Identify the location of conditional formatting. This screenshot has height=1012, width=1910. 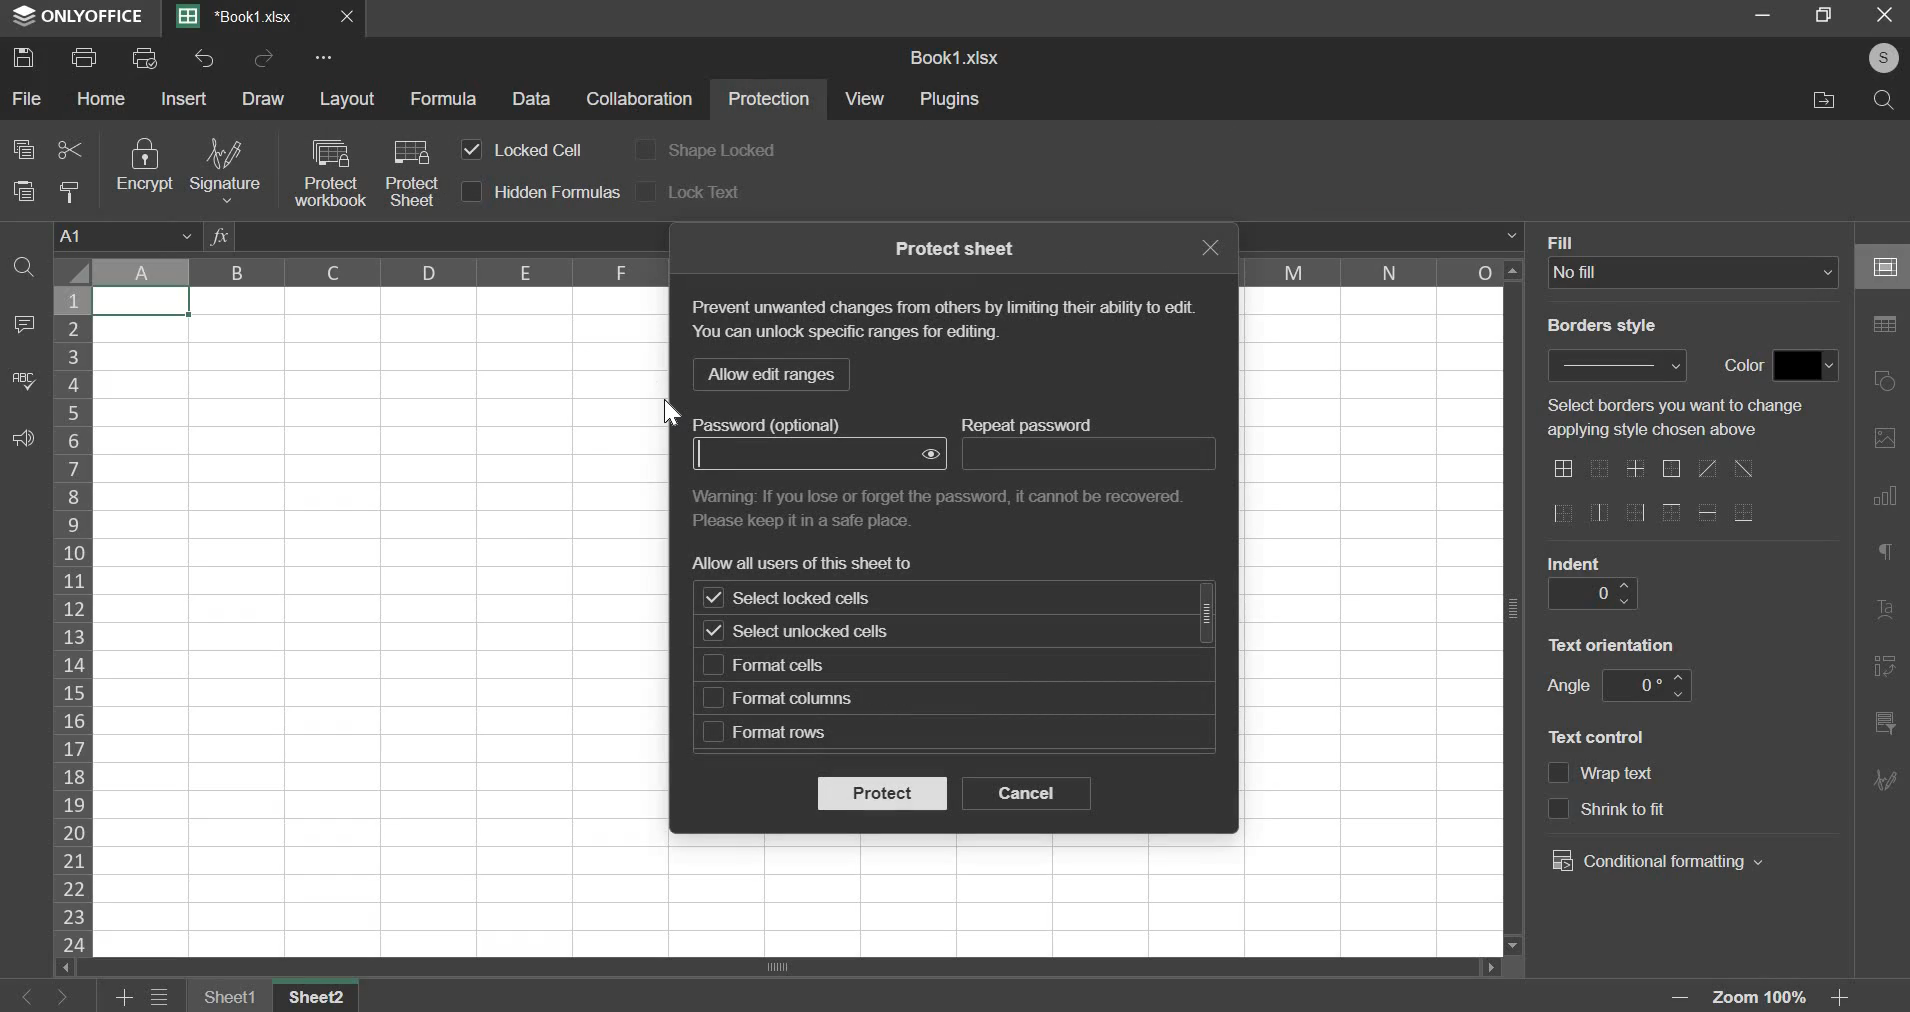
(1656, 861).